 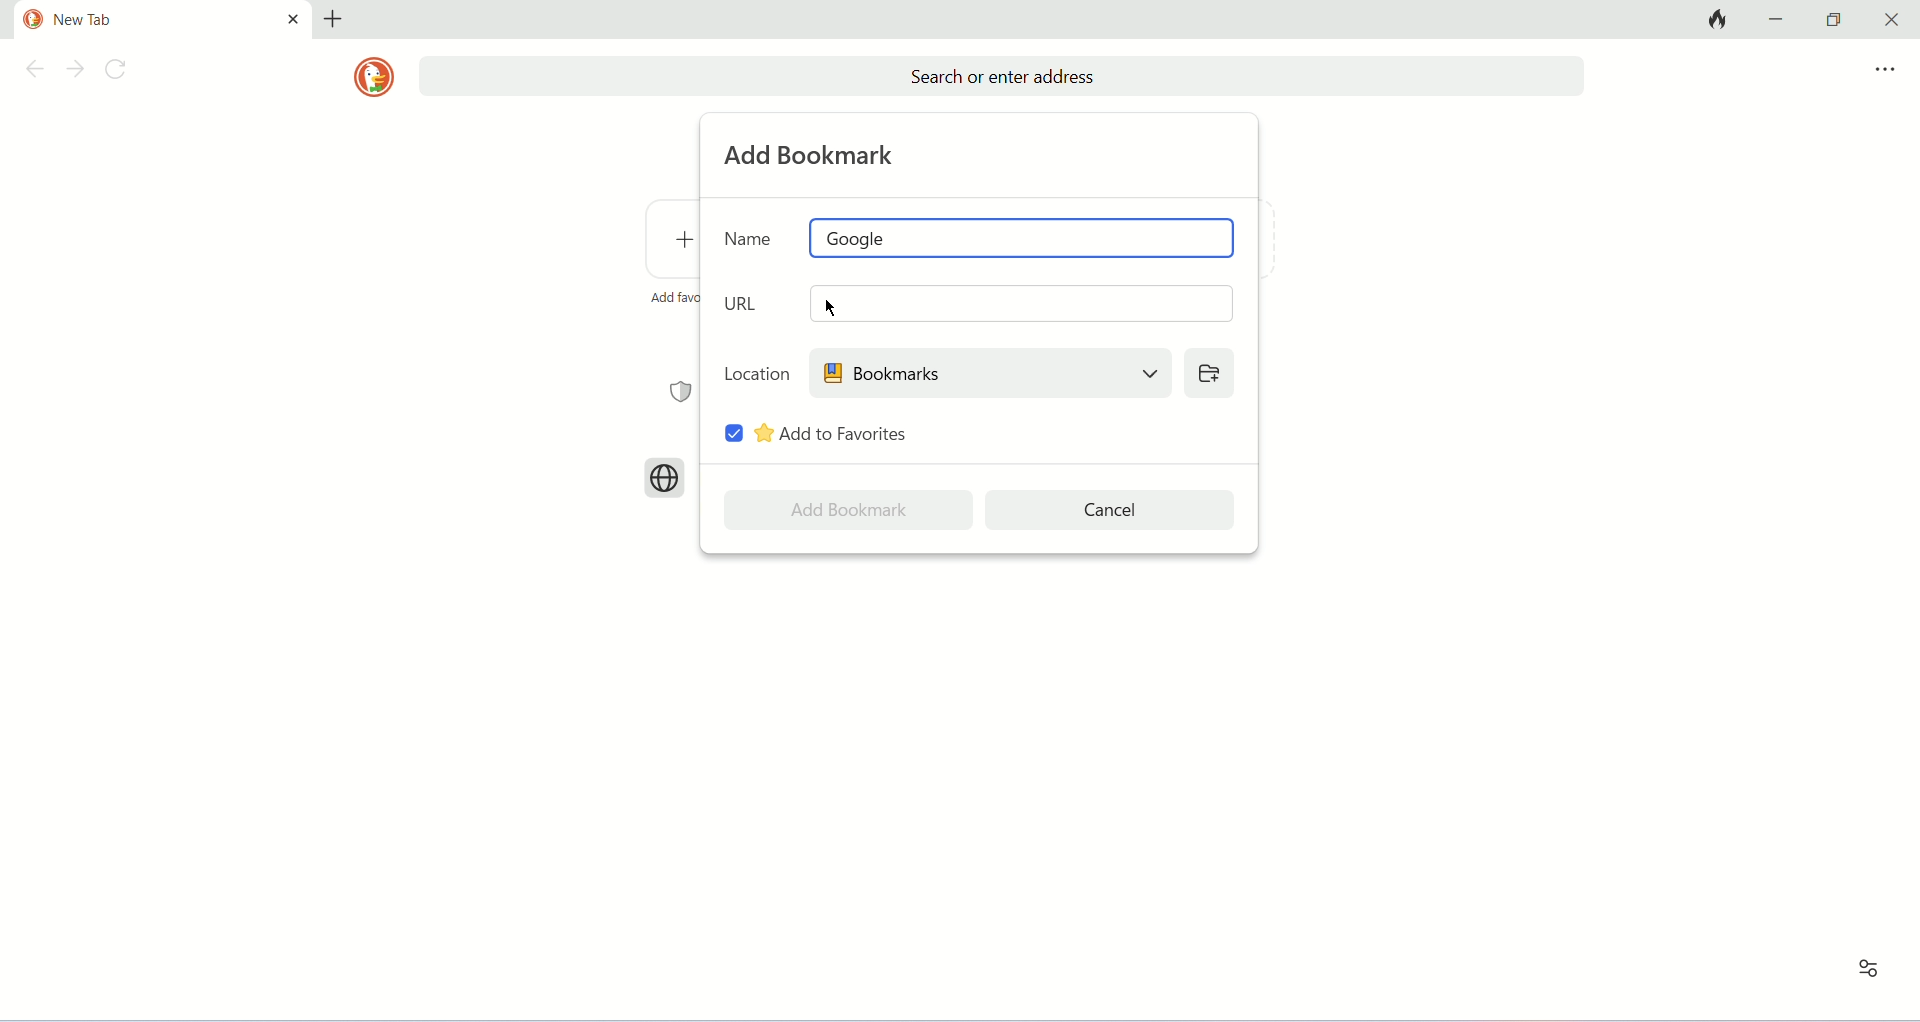 I want to click on URL, so click(x=745, y=303).